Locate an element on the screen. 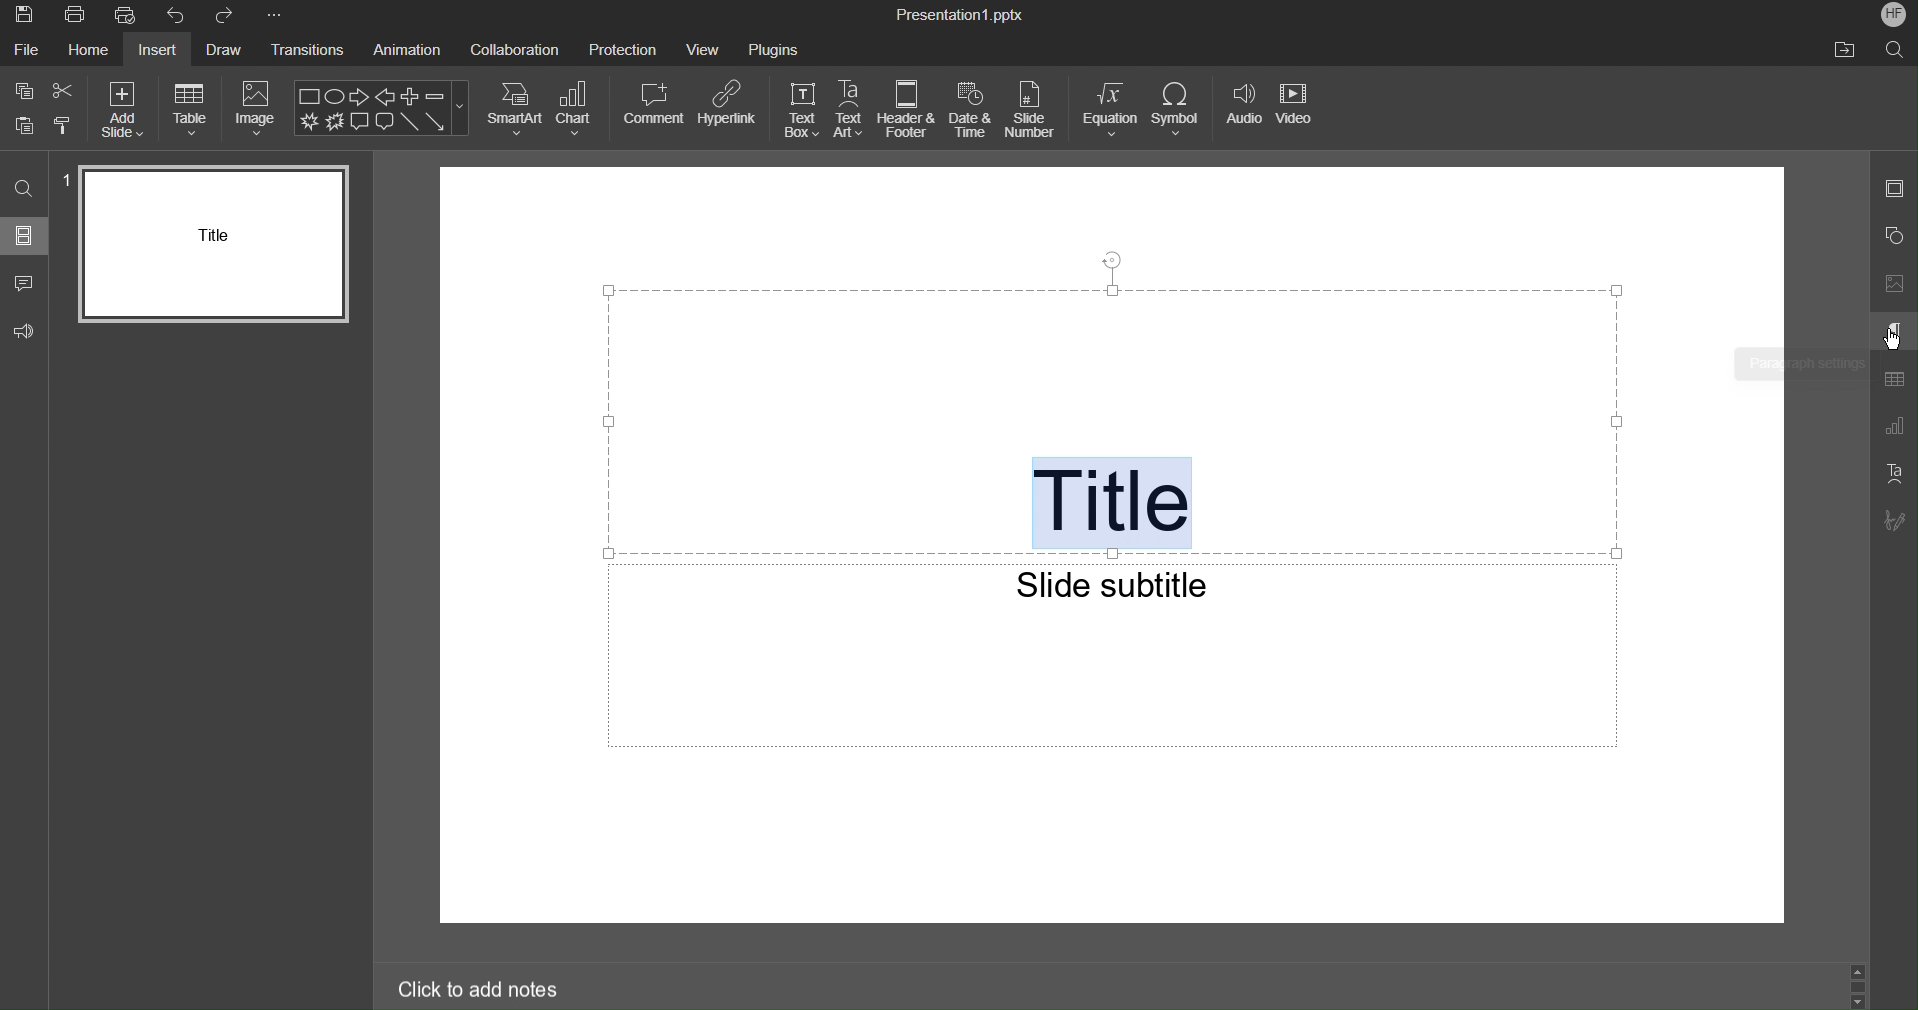 The image size is (1918, 1010). View is located at coordinates (703, 52).